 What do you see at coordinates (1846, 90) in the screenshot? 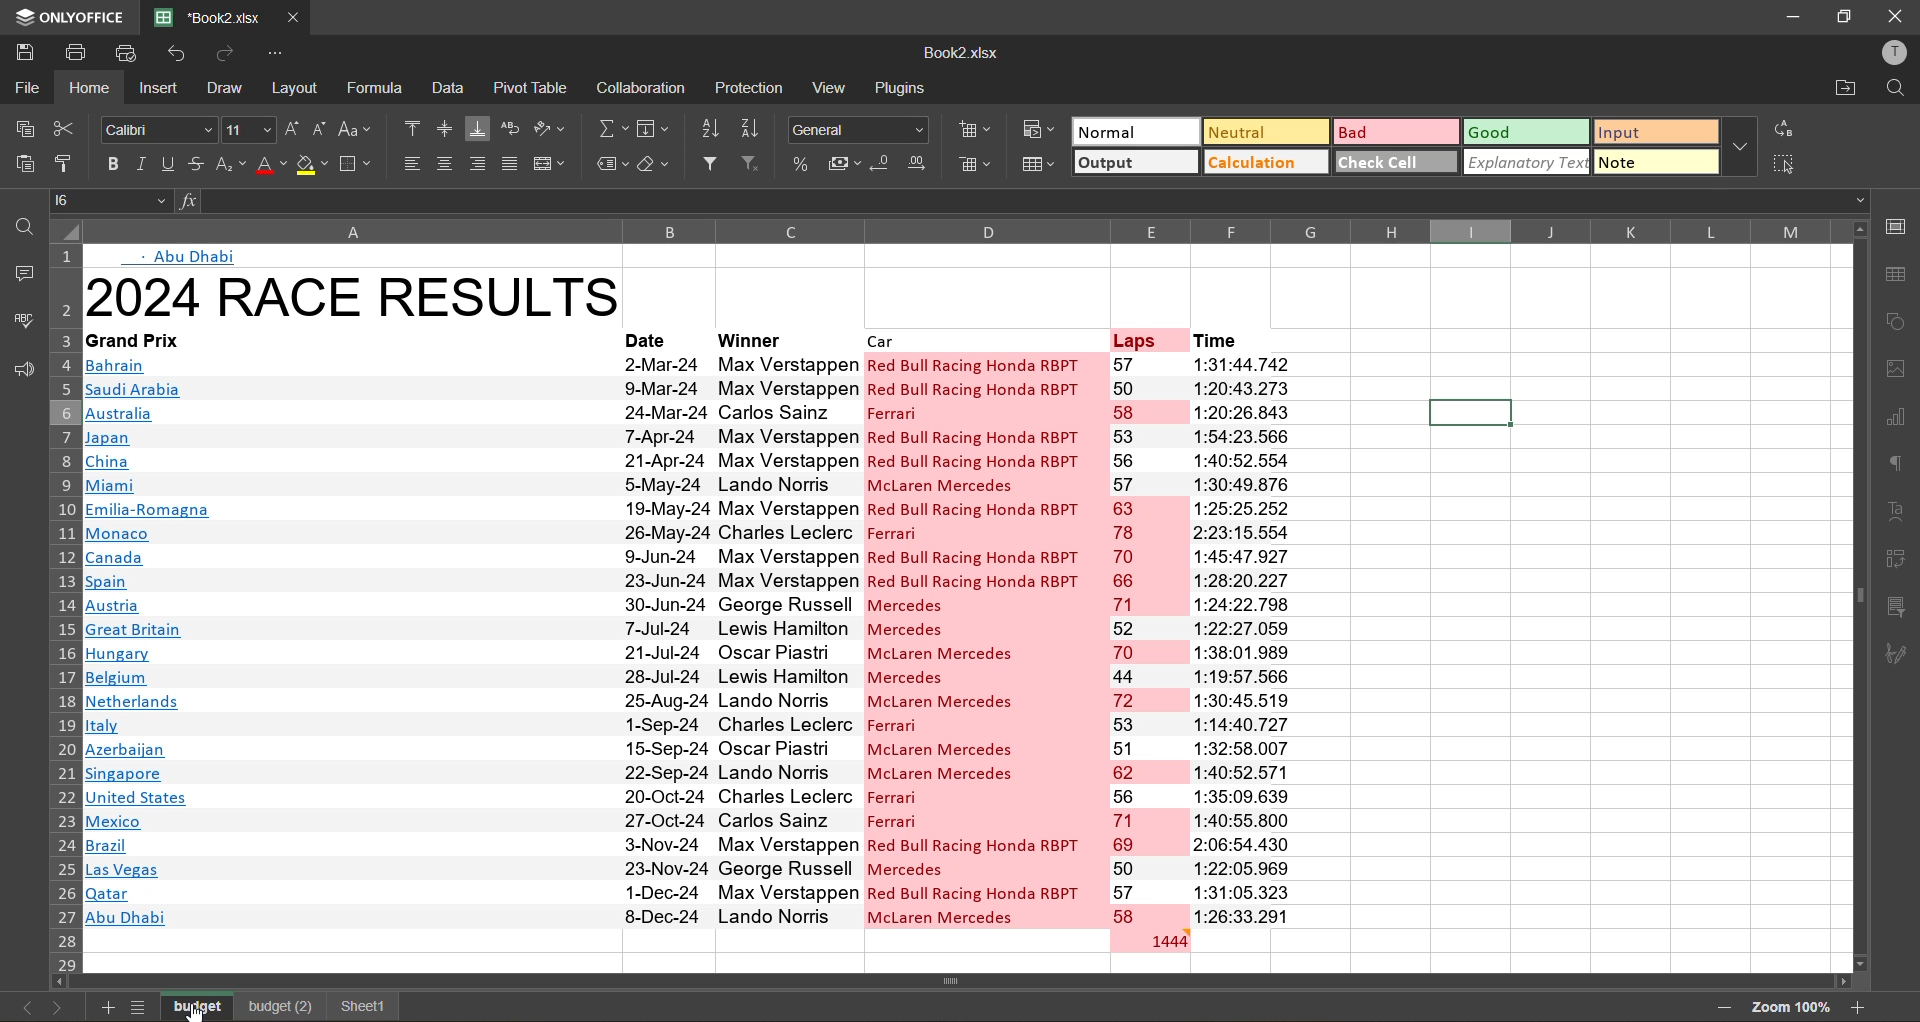
I see `open location` at bounding box center [1846, 90].